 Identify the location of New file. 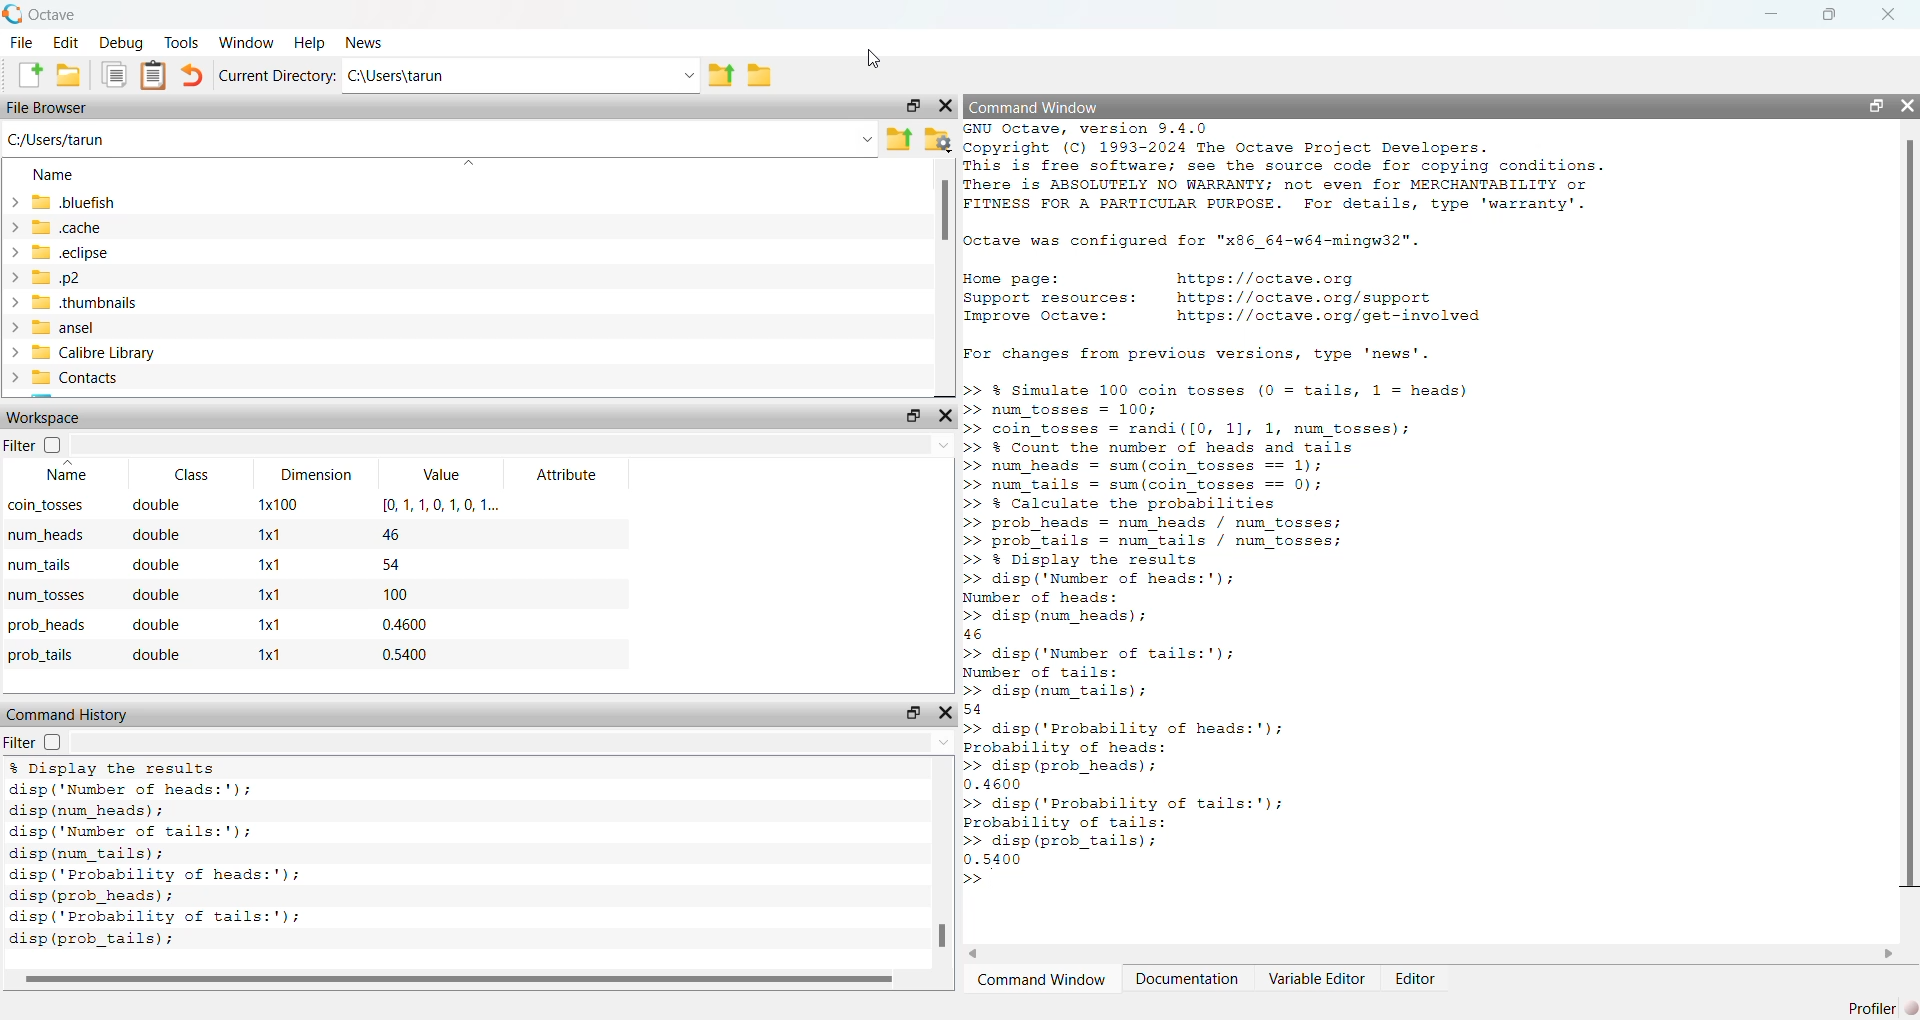
(29, 74).